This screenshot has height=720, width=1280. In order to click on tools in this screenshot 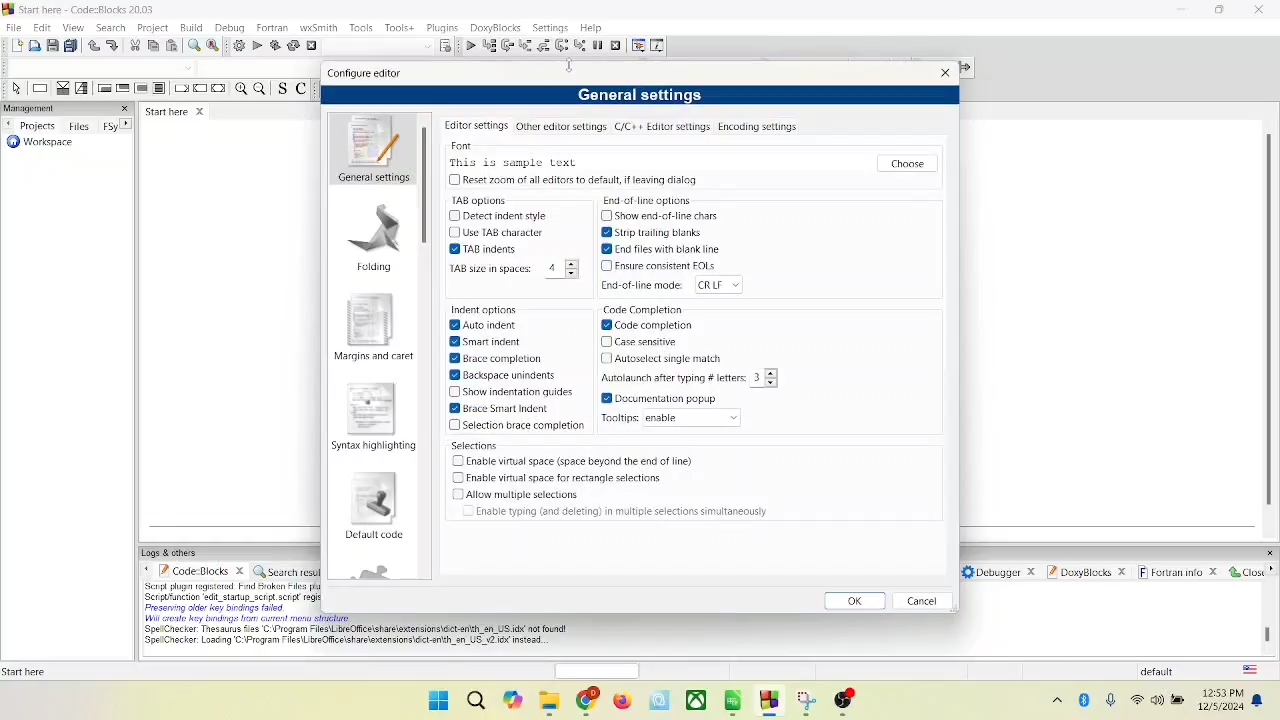, I will do `click(363, 27)`.